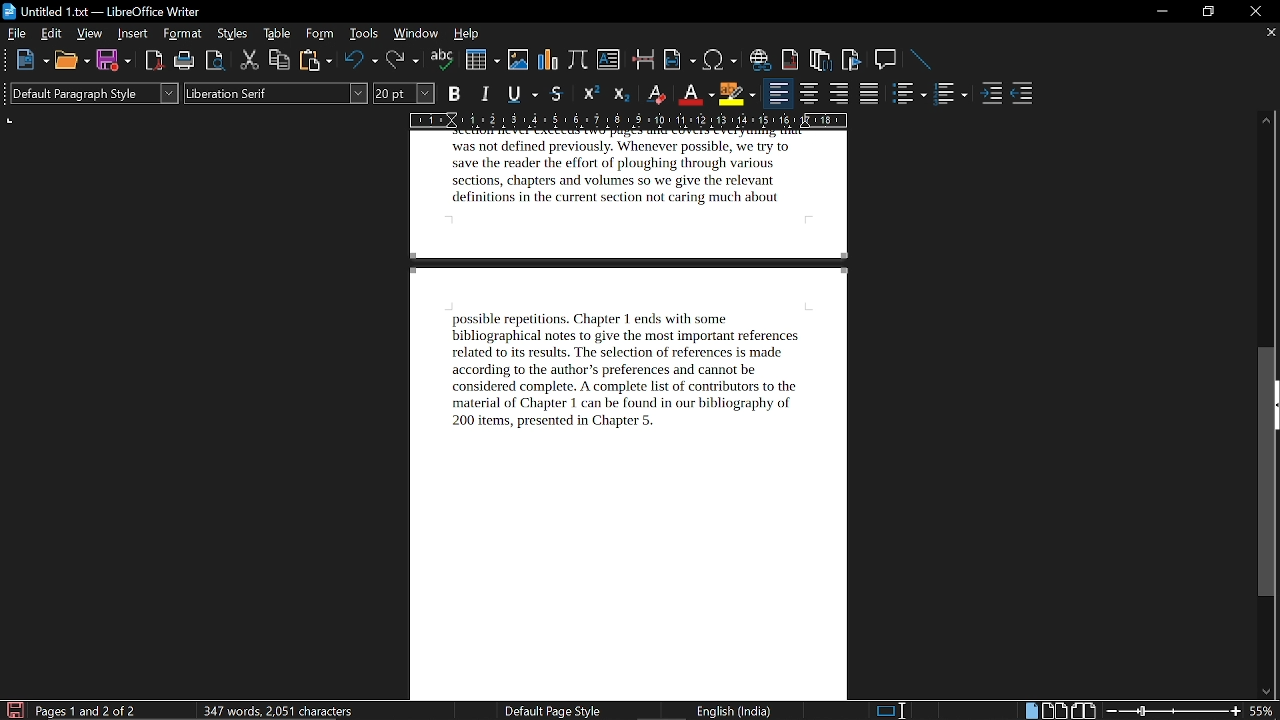  Describe the element at coordinates (216, 61) in the screenshot. I see `toggle print preview` at that location.